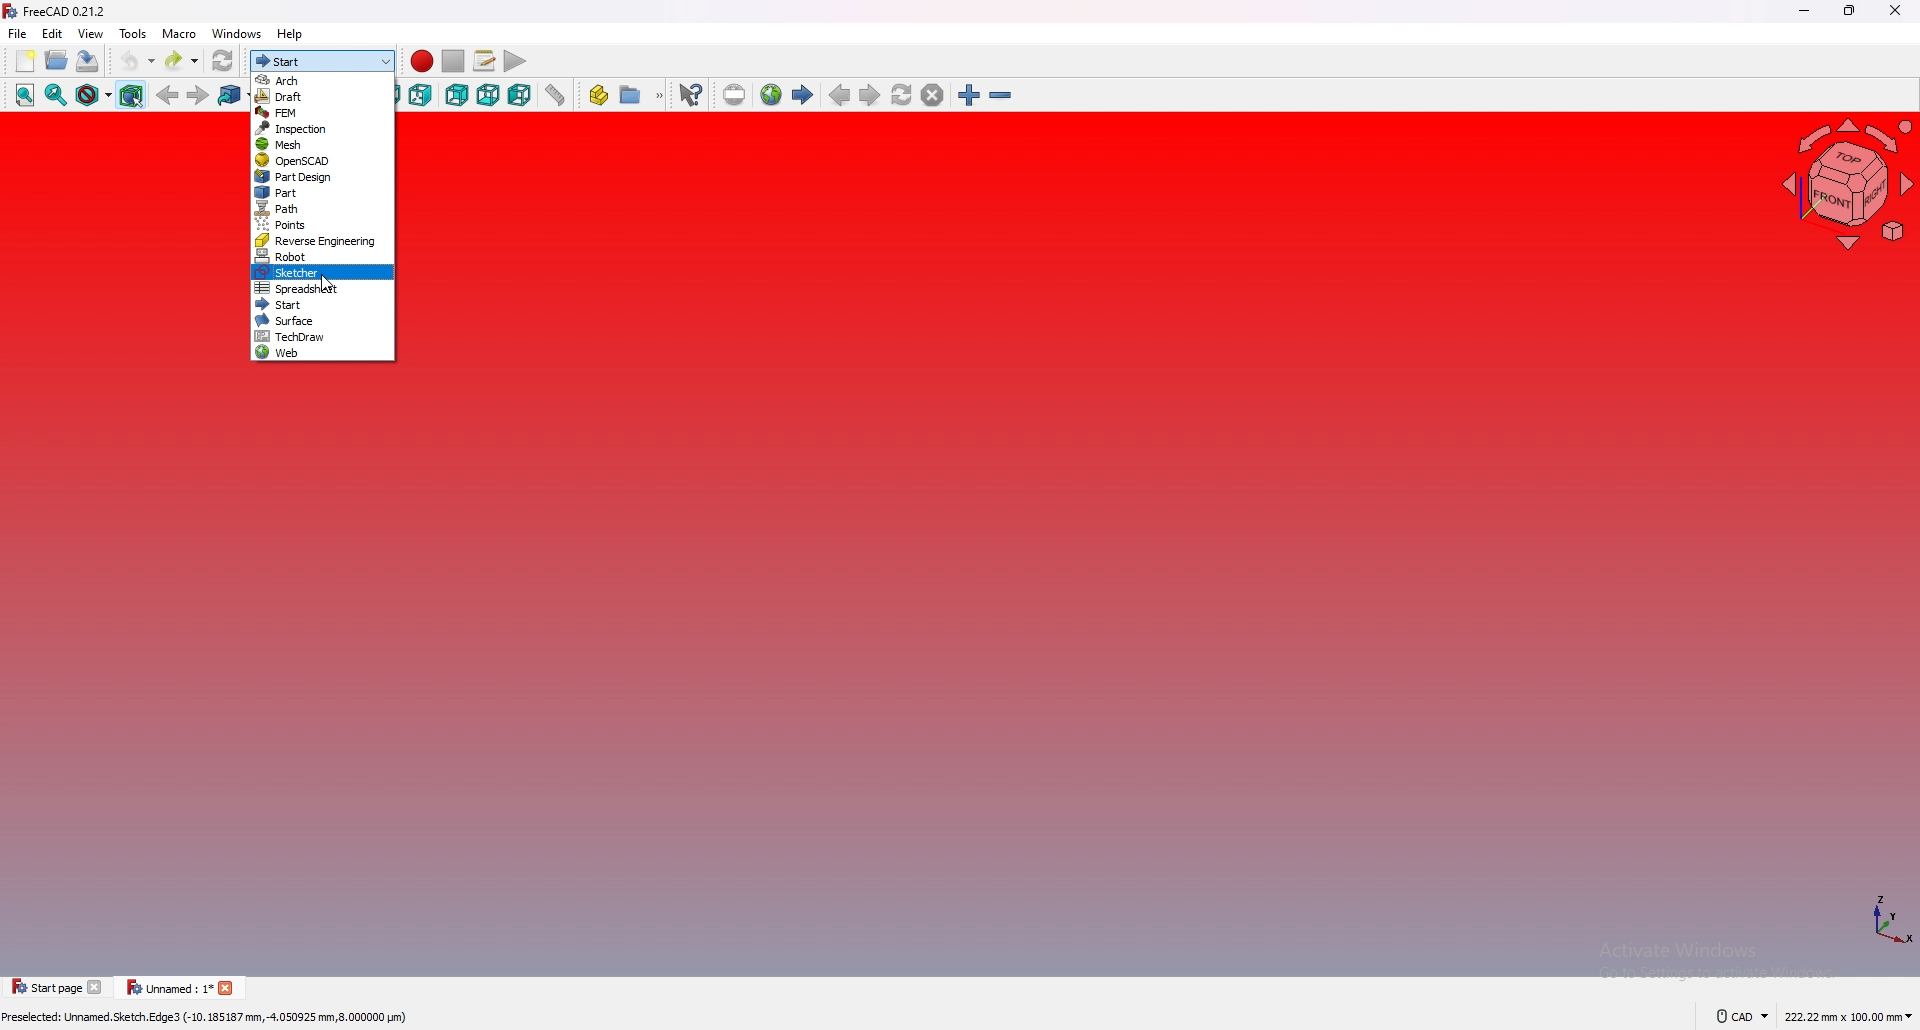 This screenshot has width=1920, height=1030. Describe the element at coordinates (323, 208) in the screenshot. I see `path` at that location.